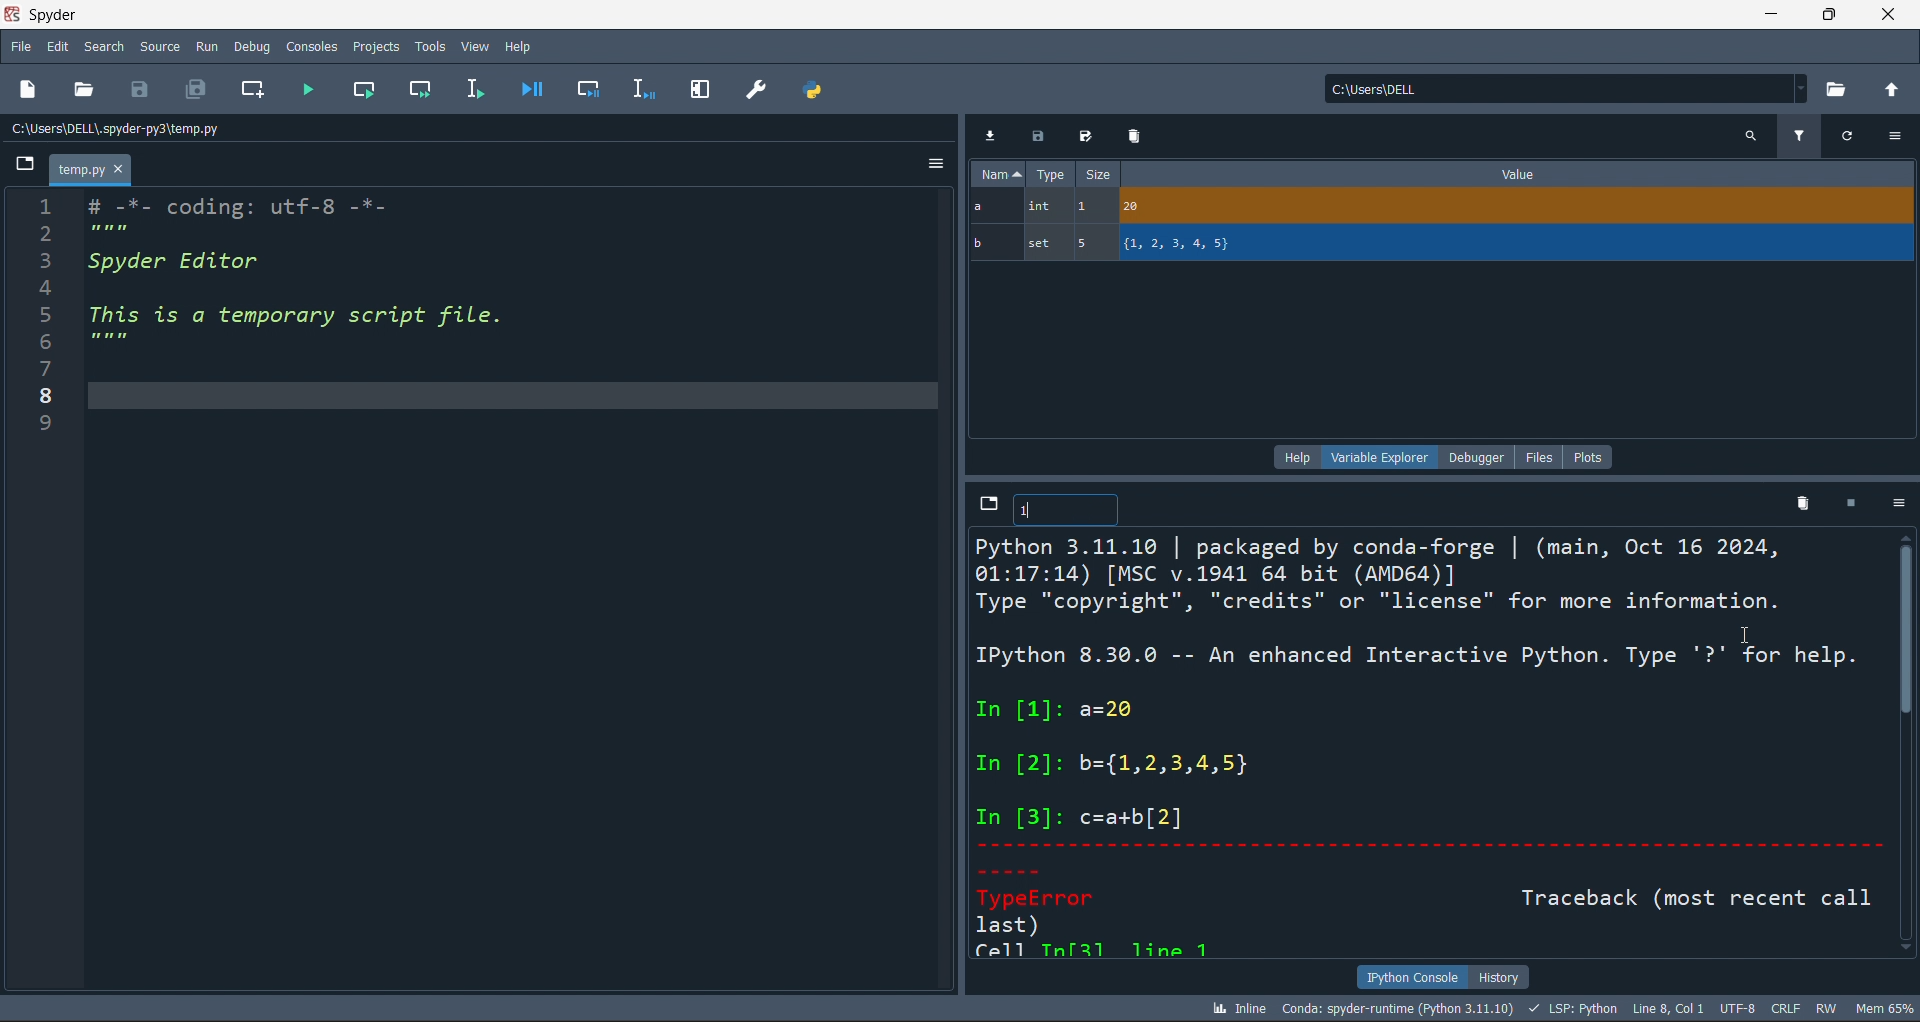 This screenshot has width=1920, height=1022. What do you see at coordinates (92, 172) in the screenshot?
I see `temp.py` at bounding box center [92, 172].